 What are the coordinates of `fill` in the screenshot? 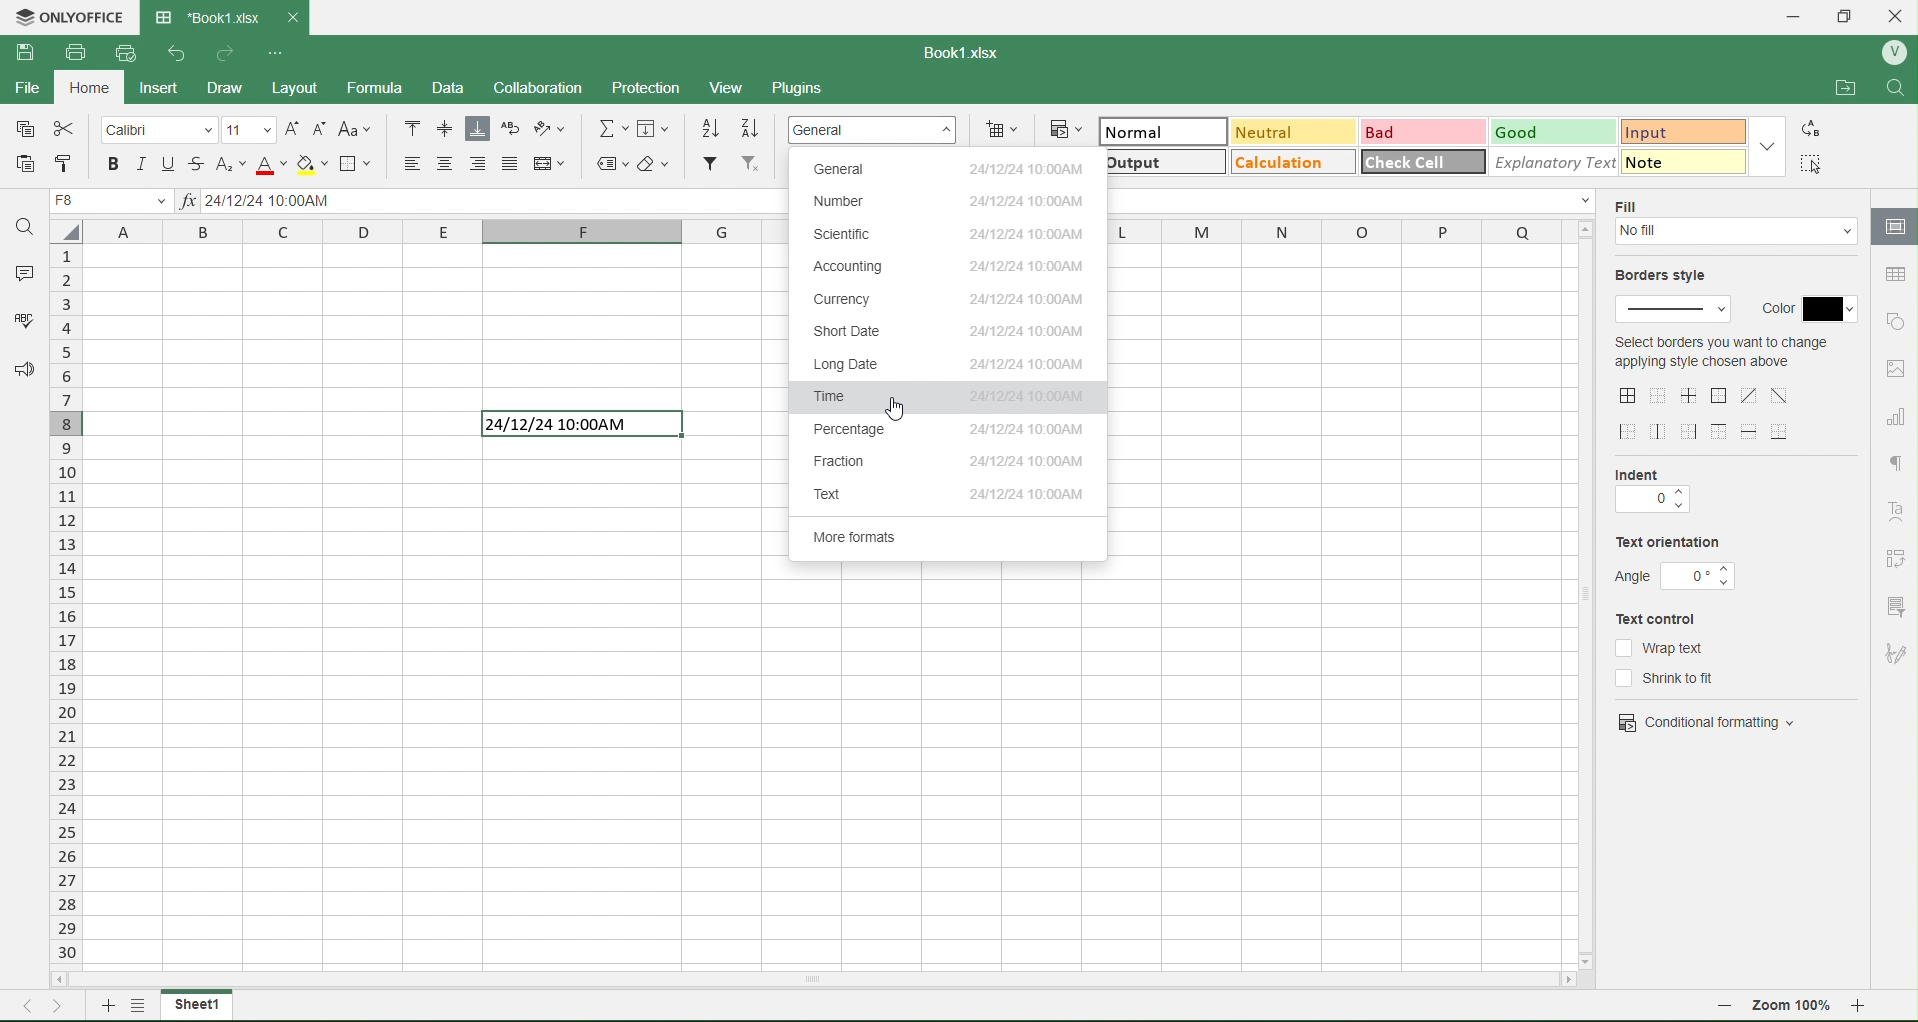 It's located at (1738, 234).